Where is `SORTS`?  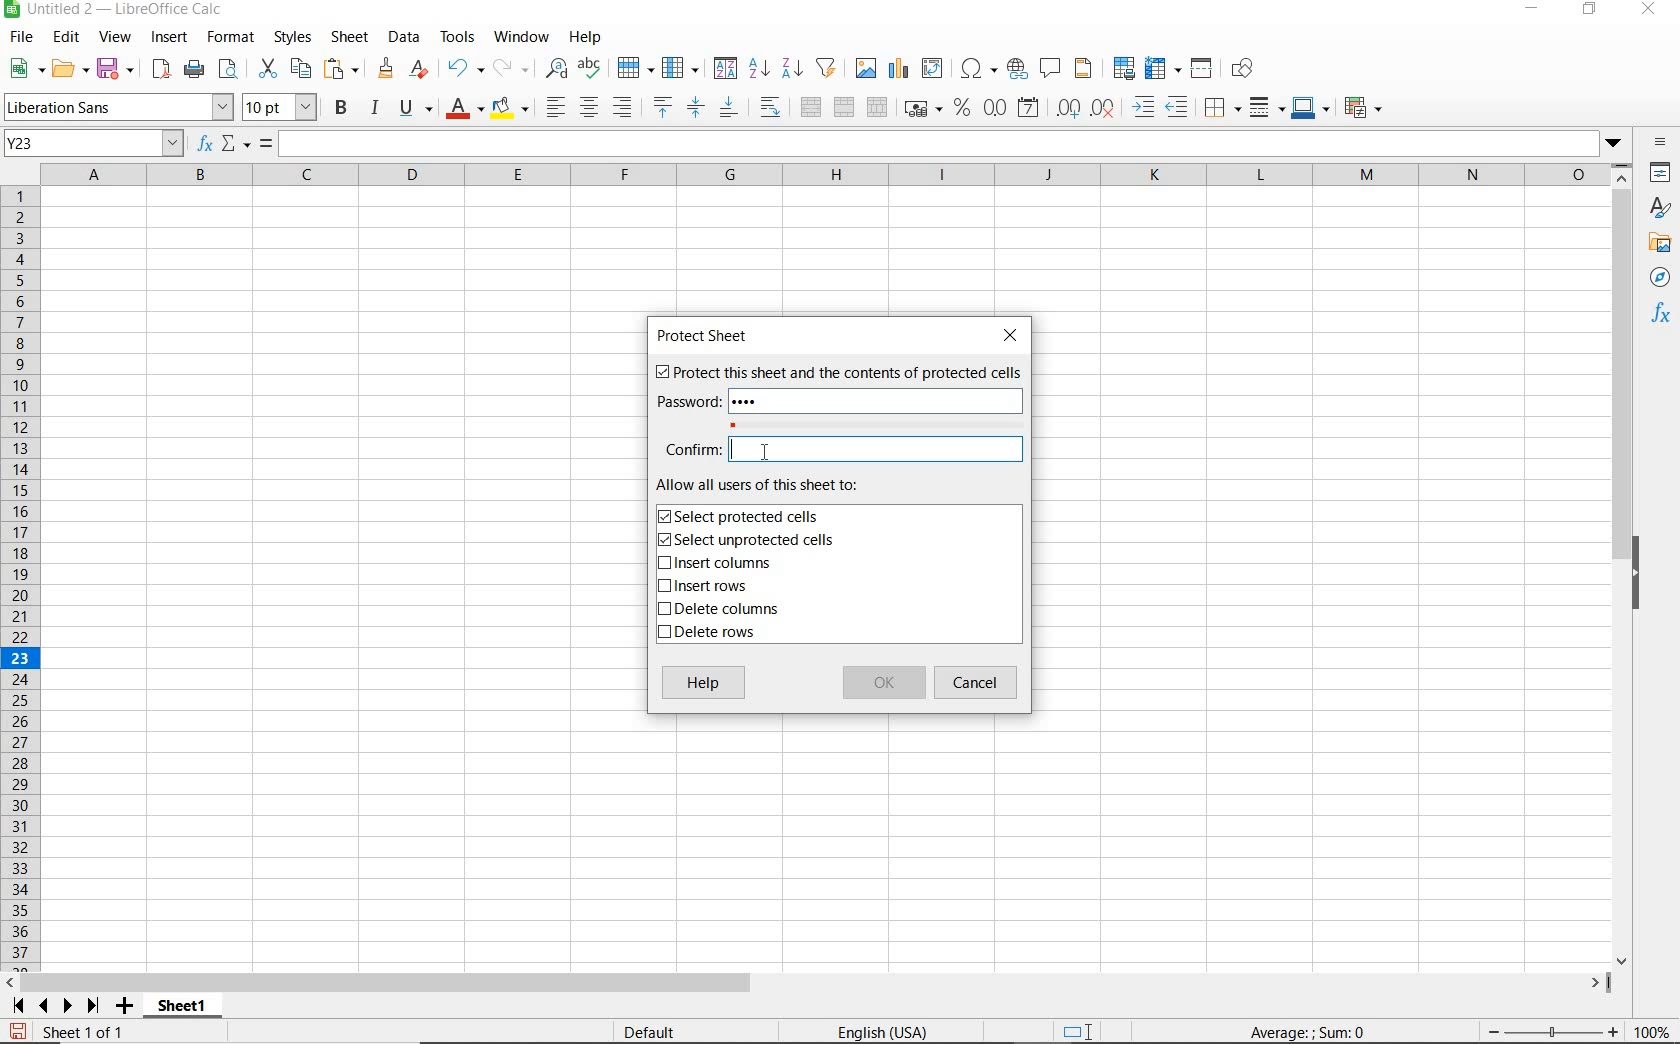 SORTS is located at coordinates (726, 69).